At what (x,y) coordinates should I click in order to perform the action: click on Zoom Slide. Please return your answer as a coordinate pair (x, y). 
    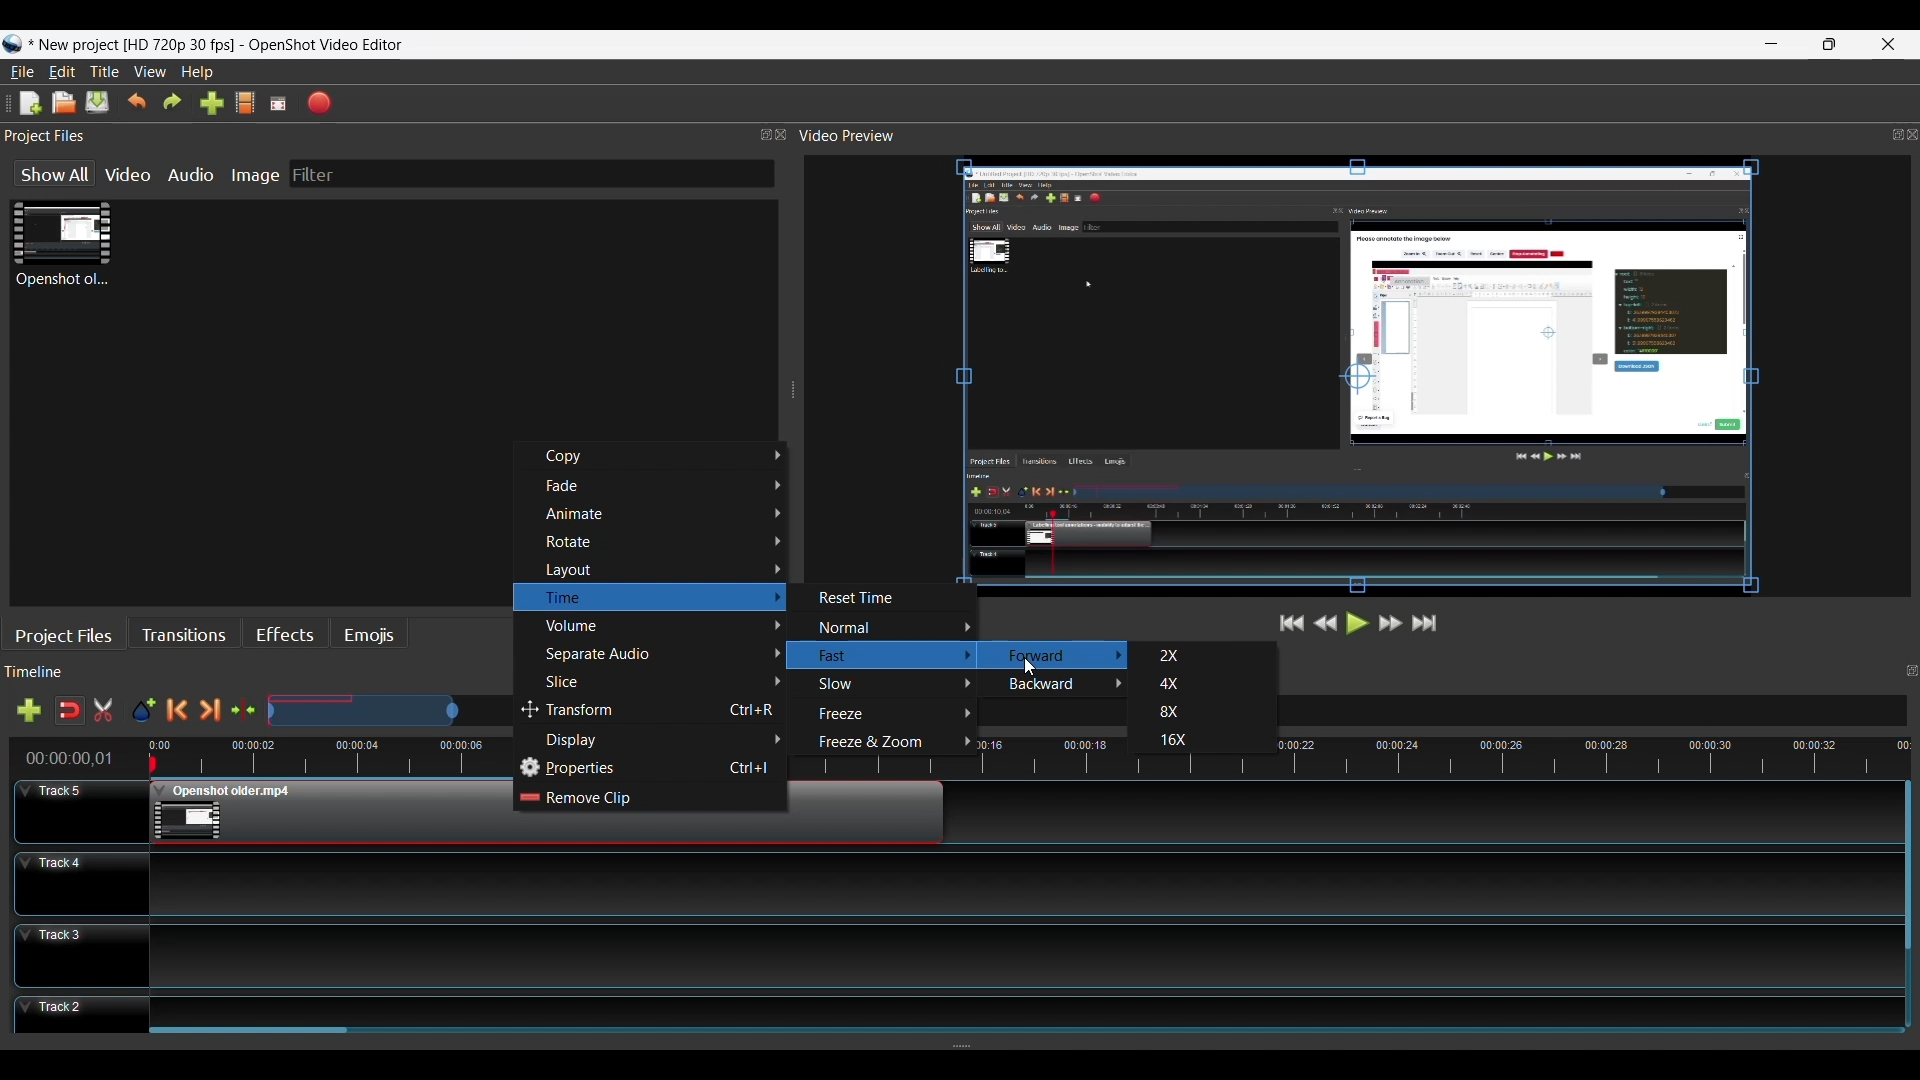
    Looking at the image, I should click on (389, 708).